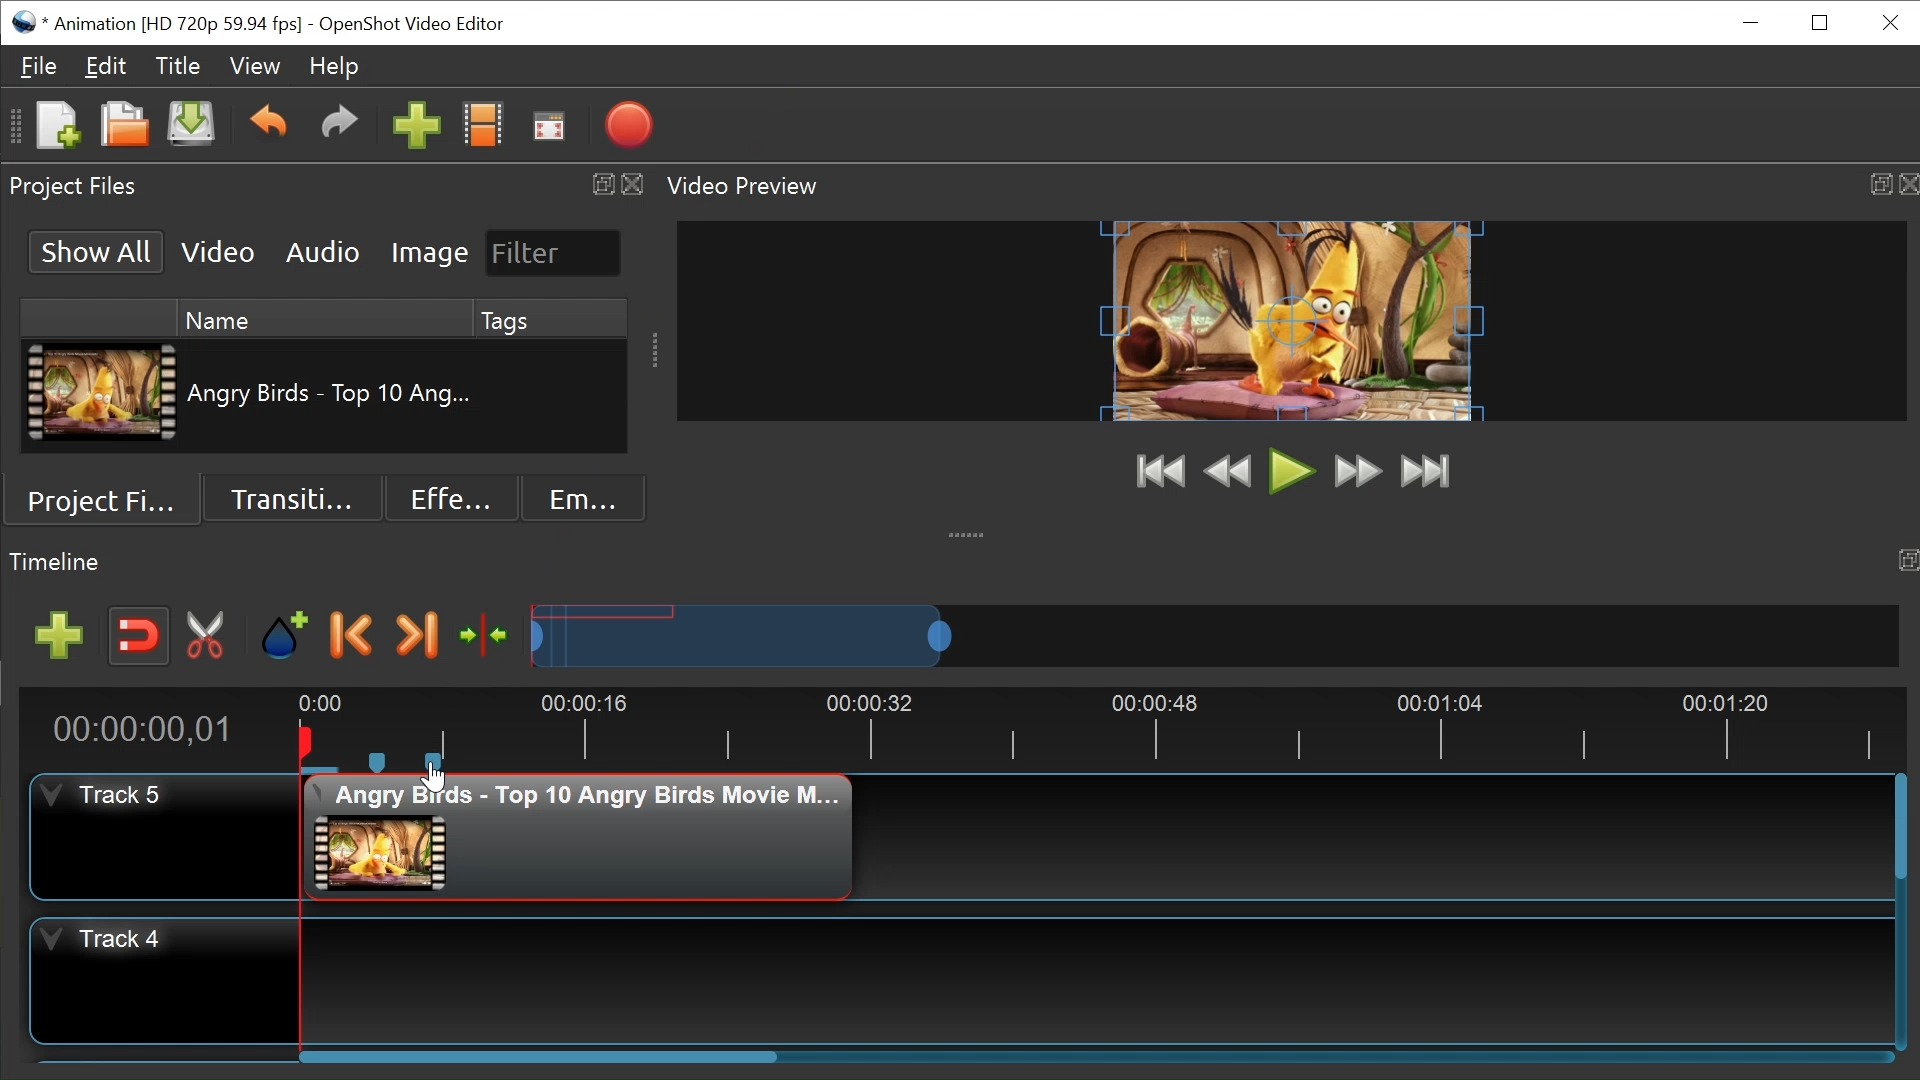  What do you see at coordinates (215, 253) in the screenshot?
I see `Video` at bounding box center [215, 253].